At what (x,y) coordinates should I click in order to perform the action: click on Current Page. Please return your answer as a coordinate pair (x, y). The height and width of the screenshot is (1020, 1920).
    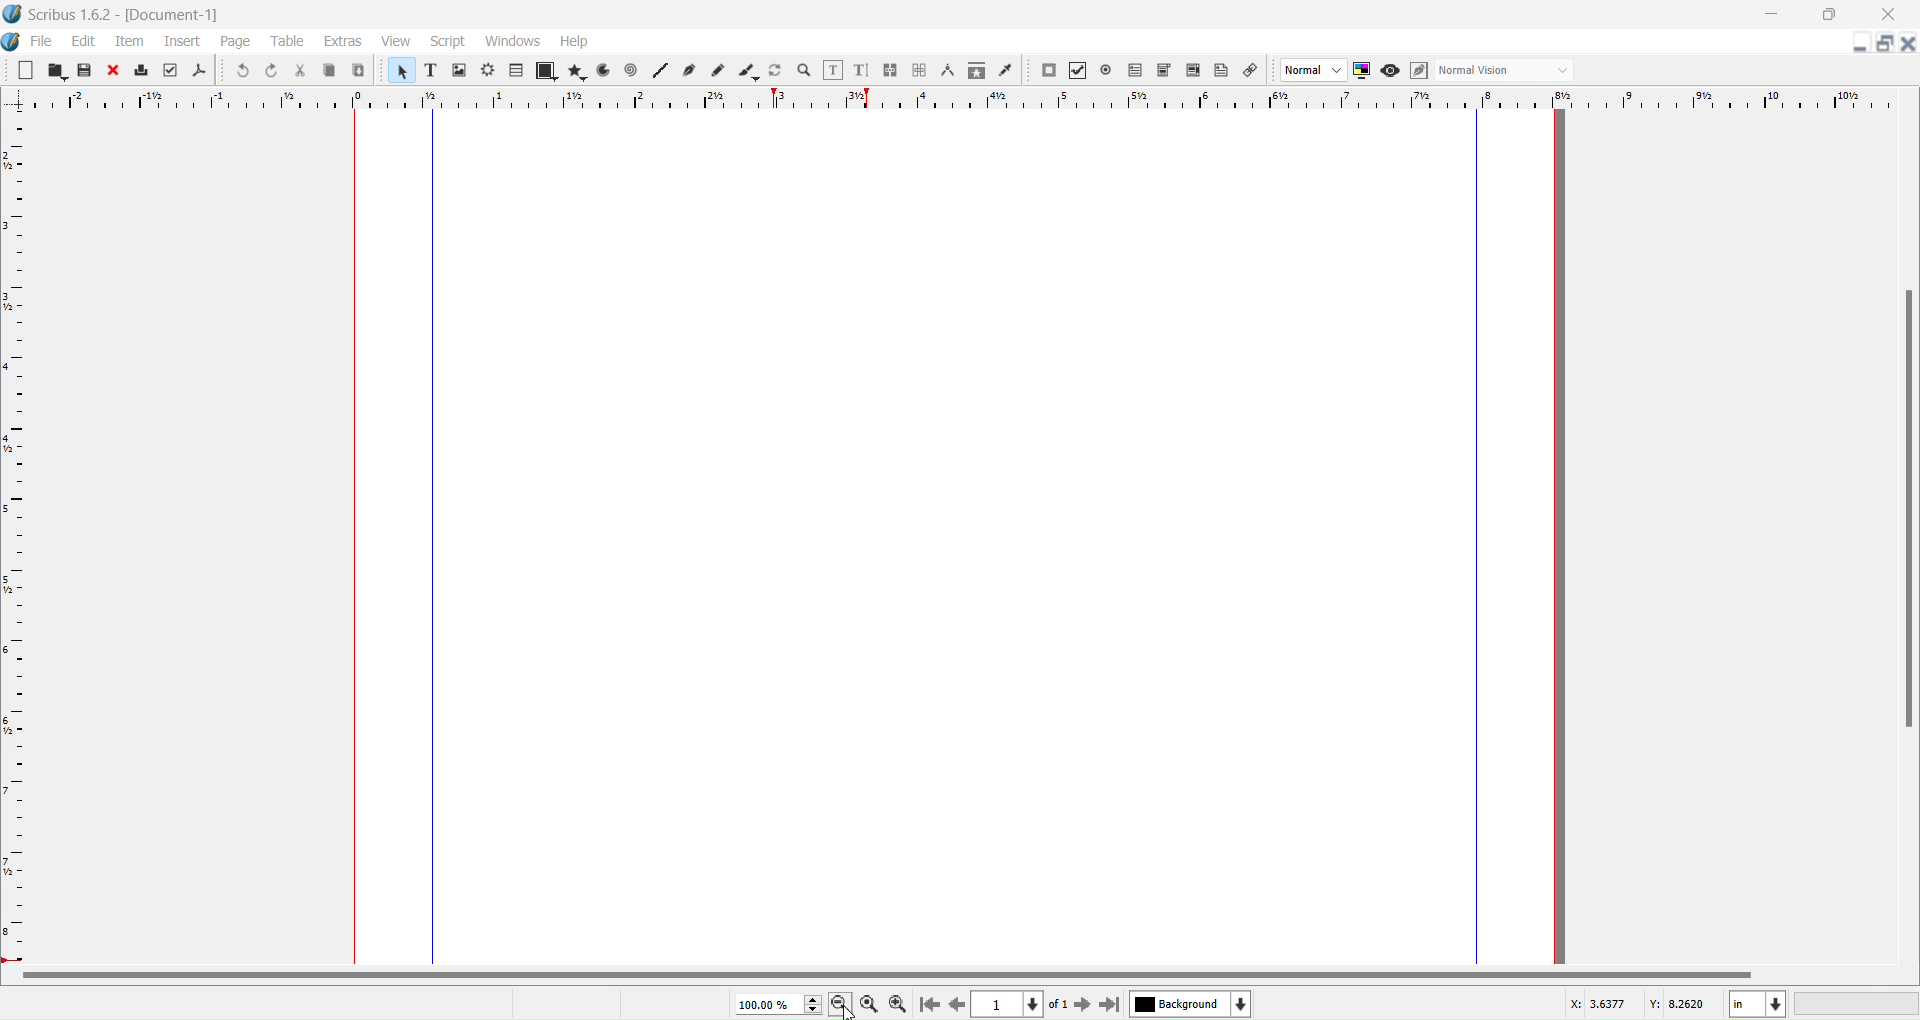
    Looking at the image, I should click on (959, 536).